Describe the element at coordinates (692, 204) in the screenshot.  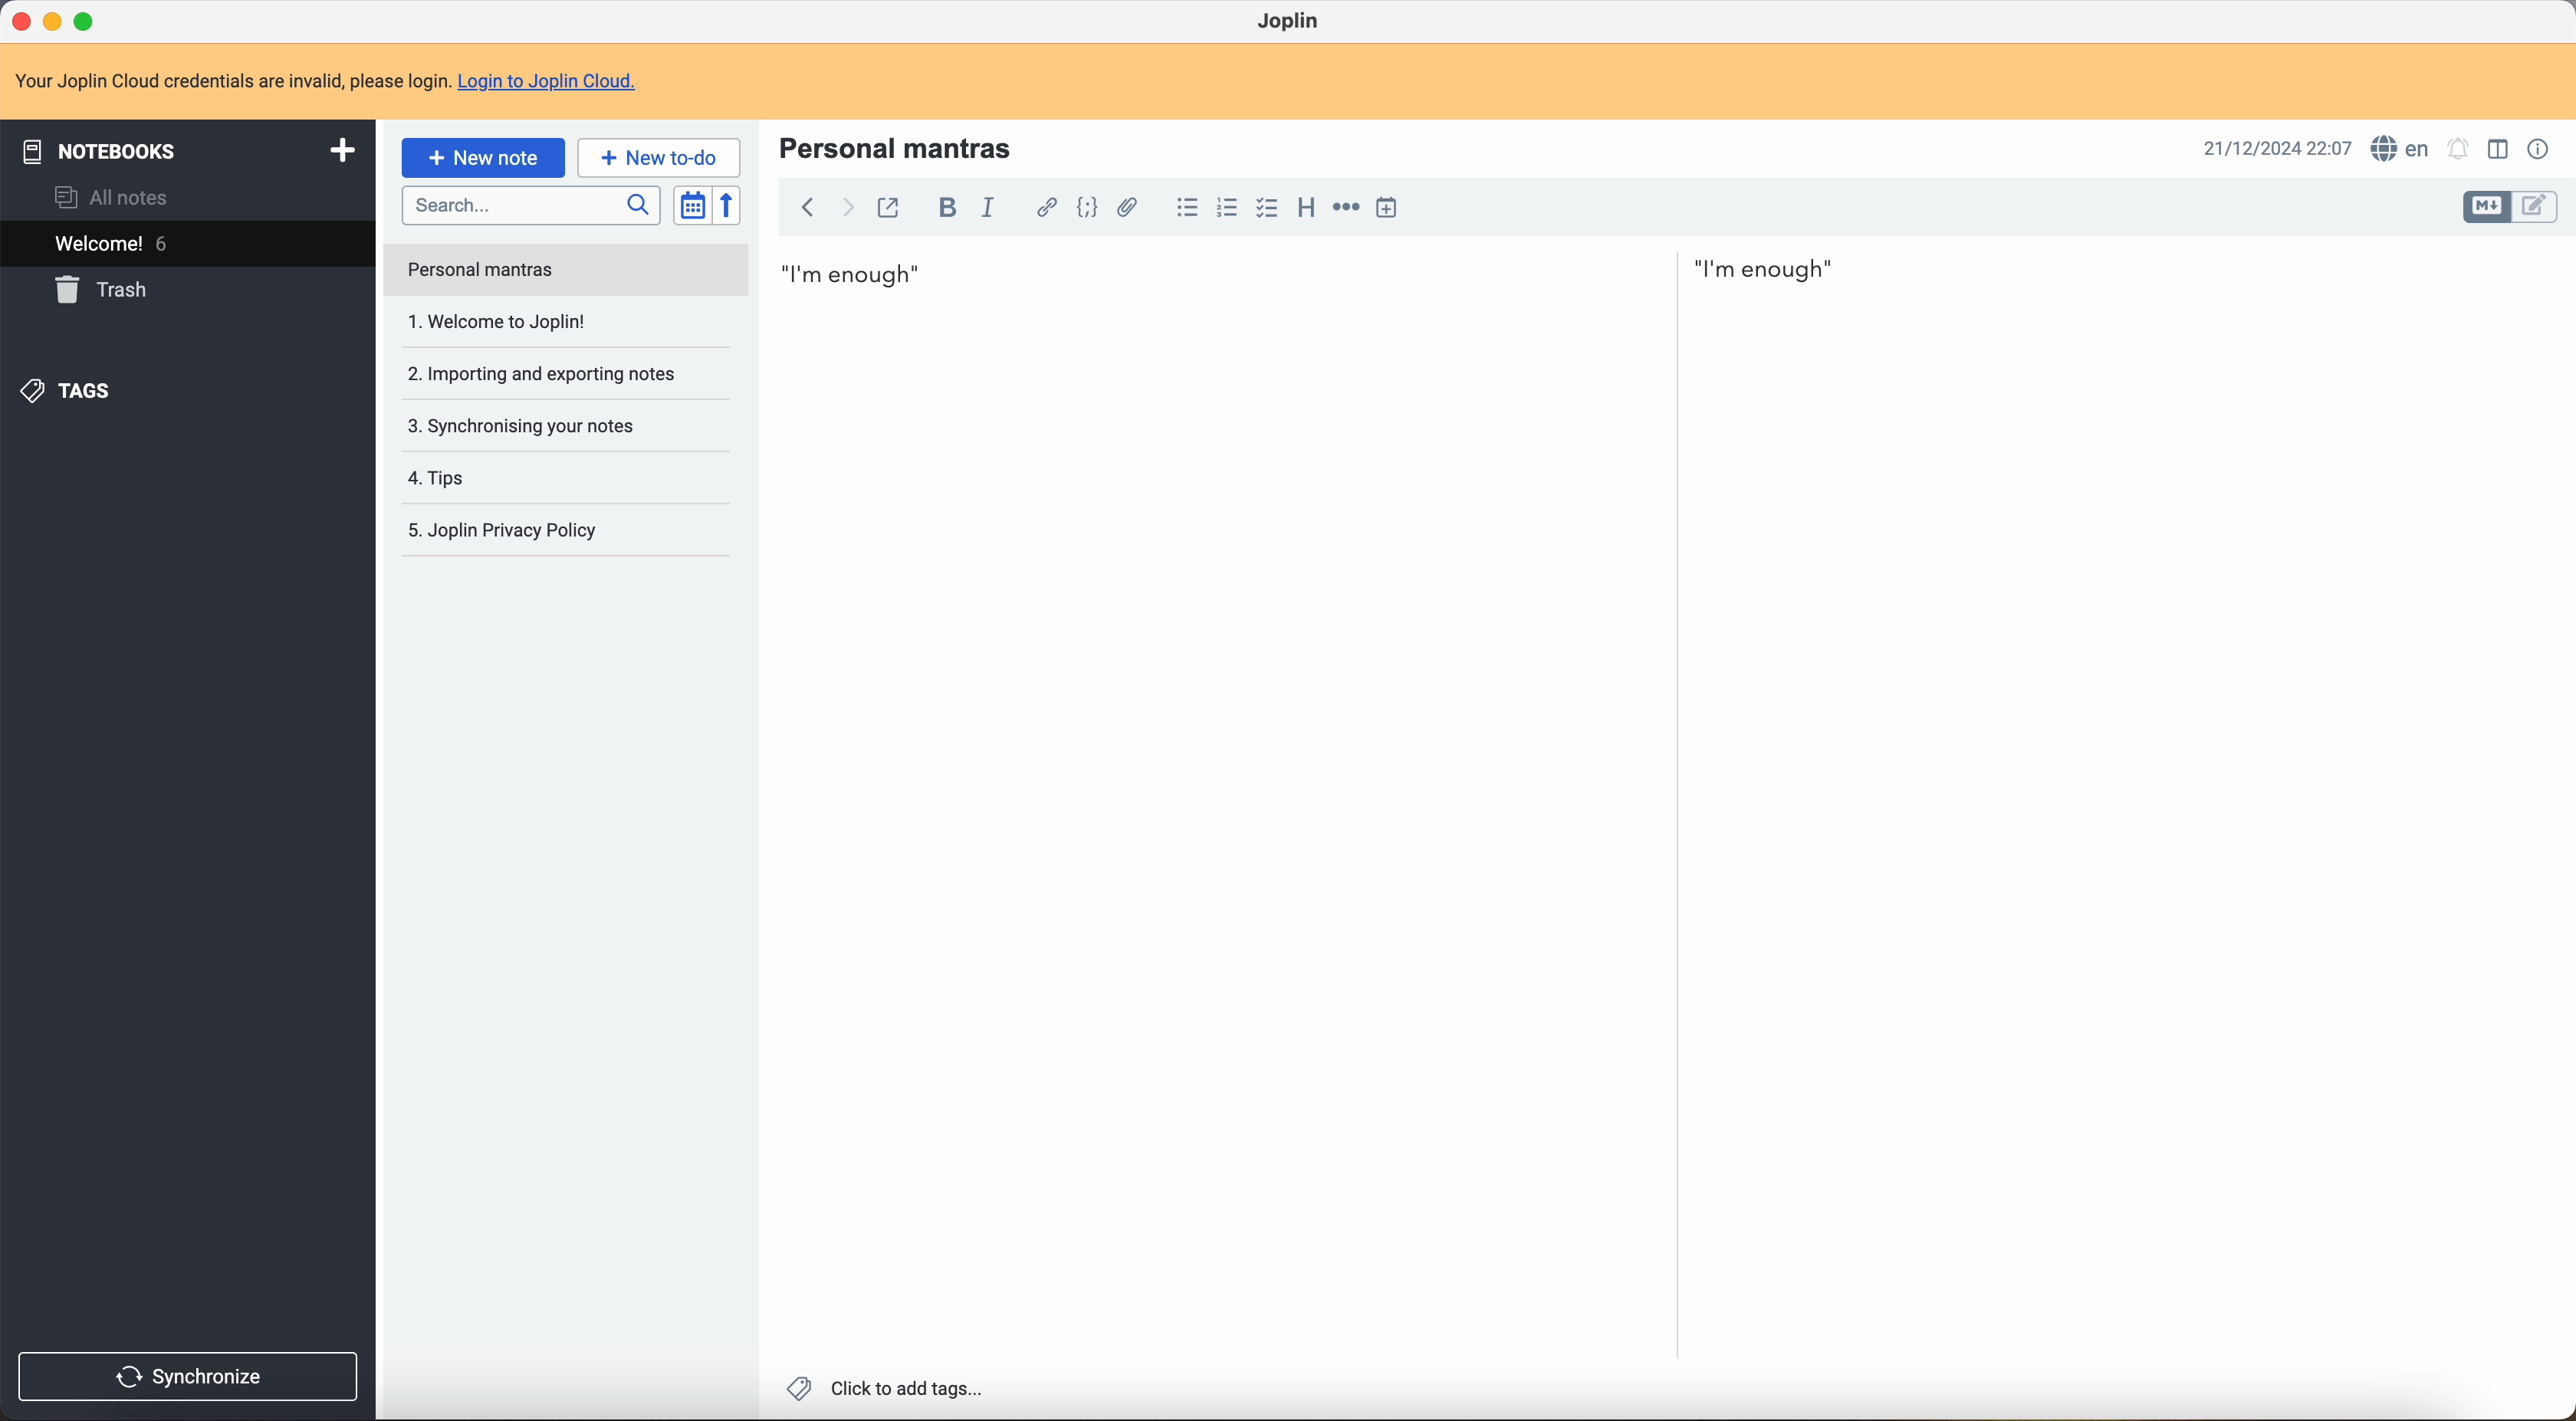
I see `toggle sort order field` at that location.